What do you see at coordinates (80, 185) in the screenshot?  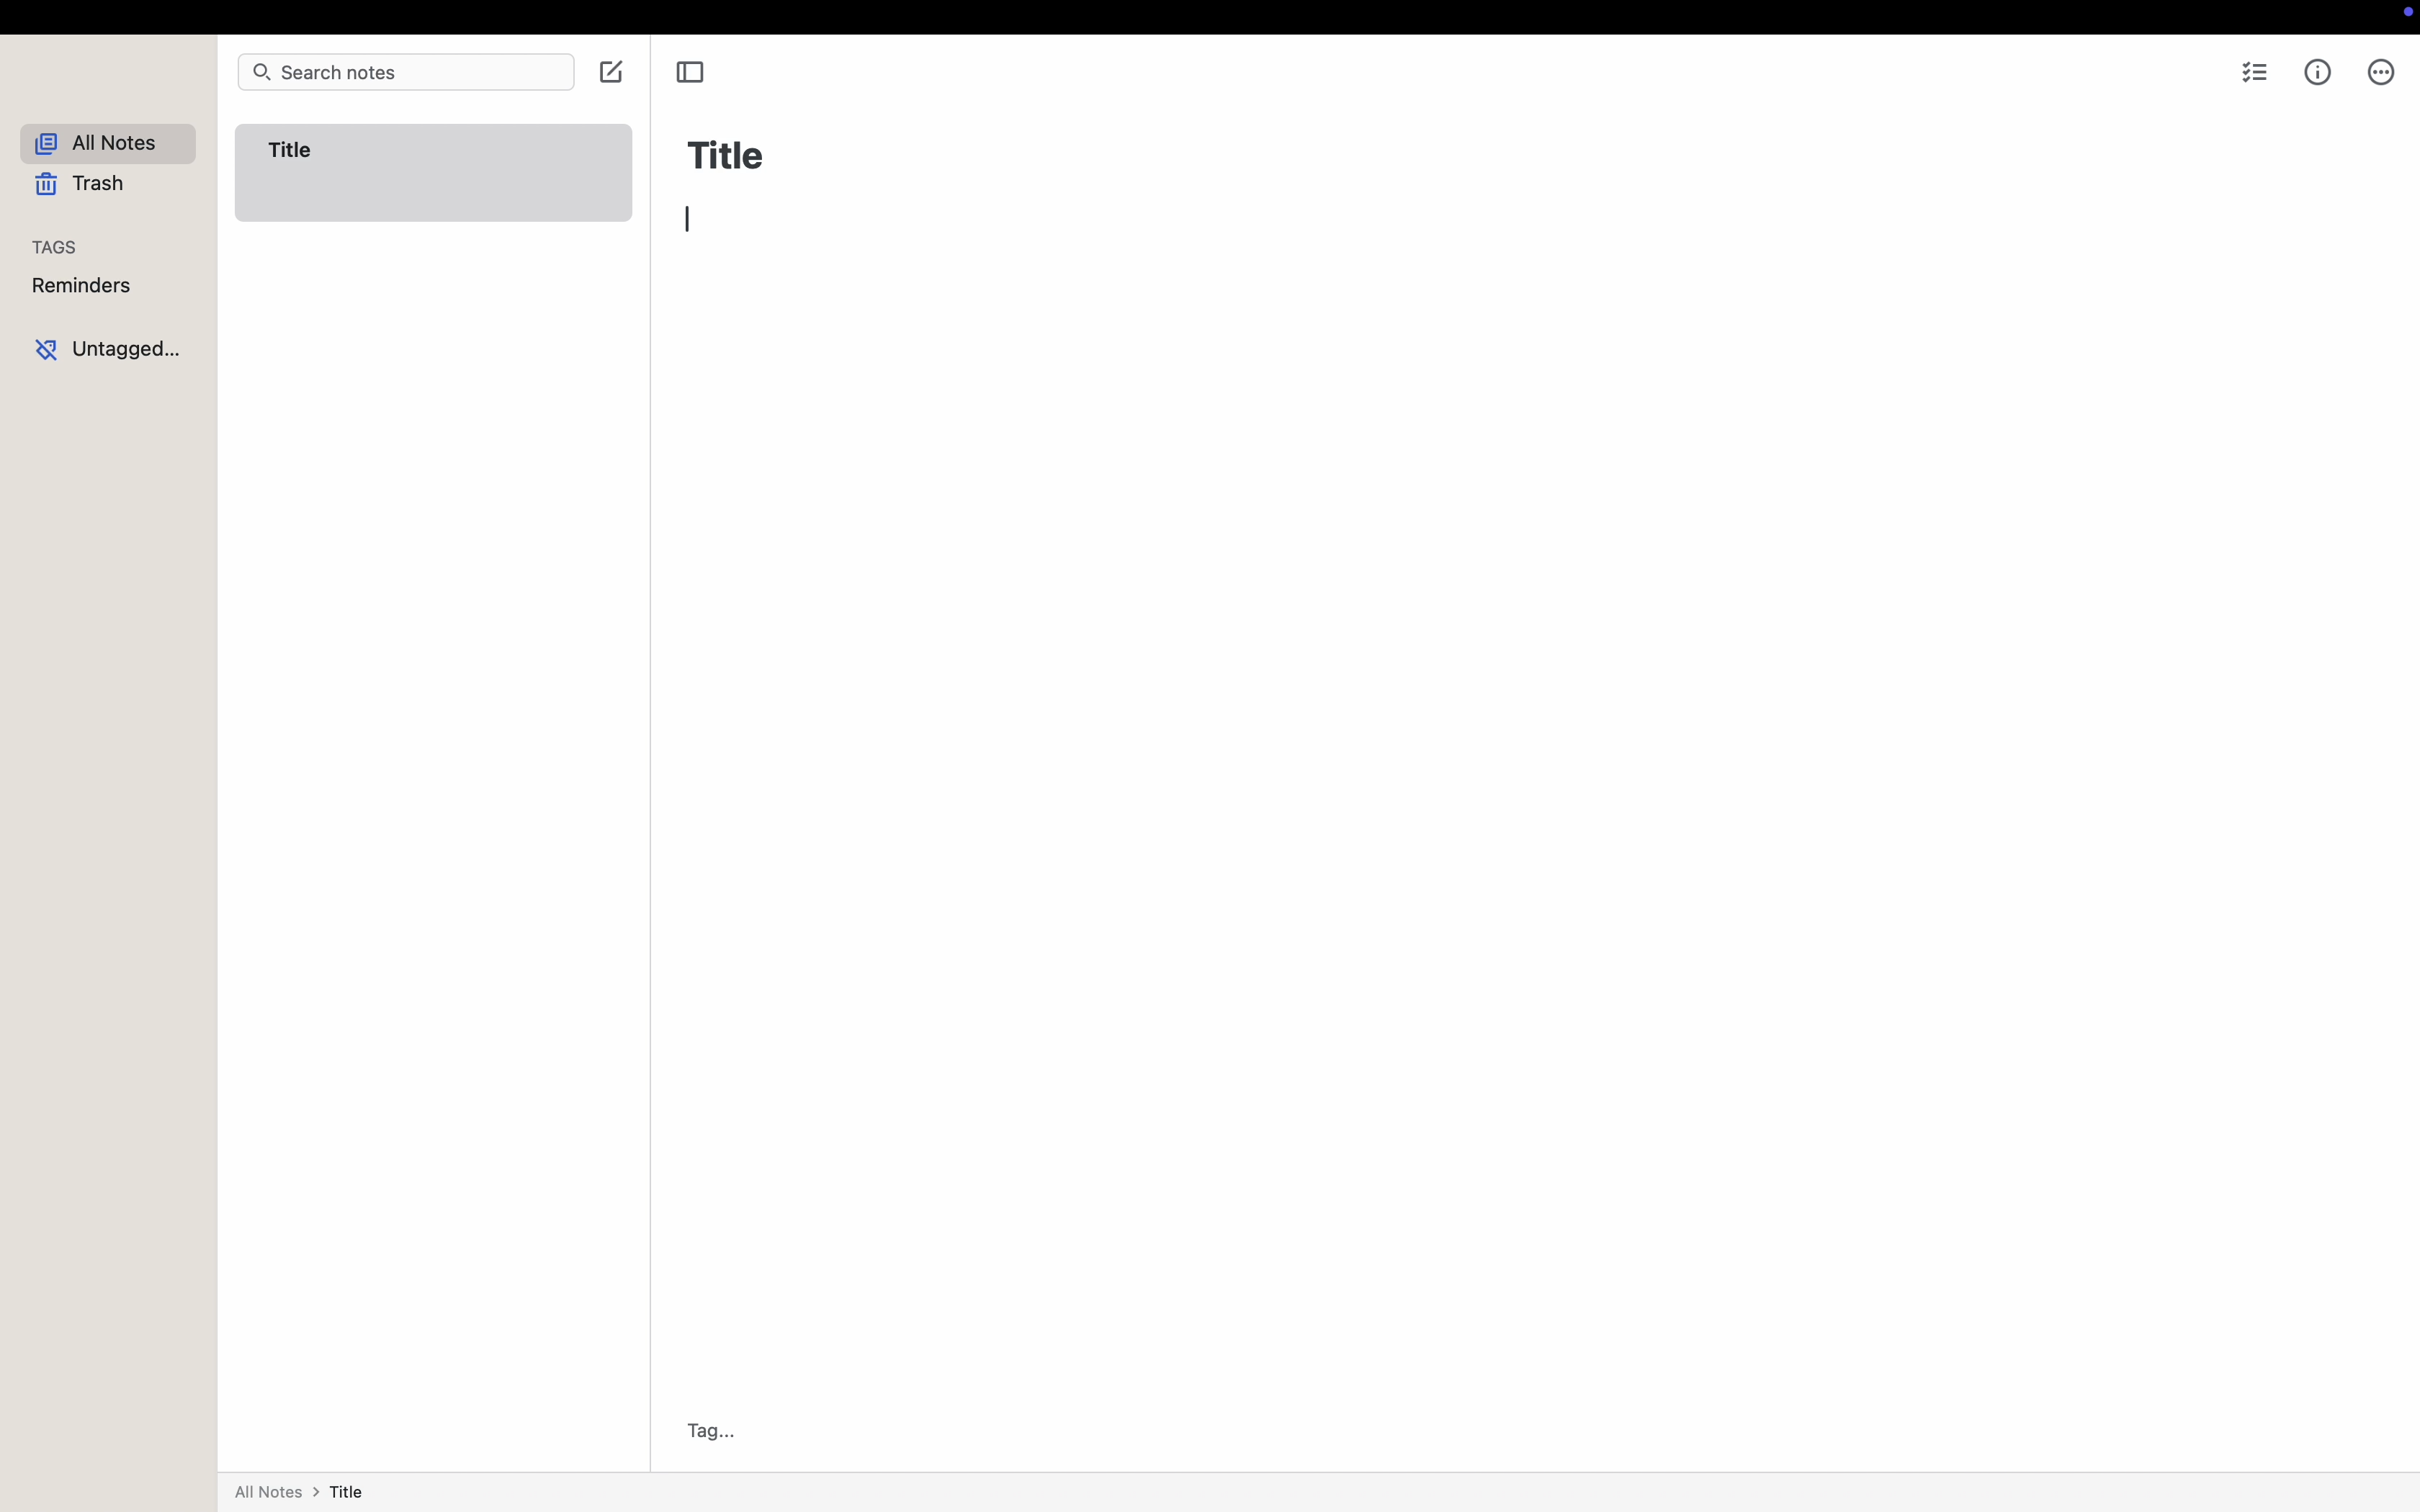 I see `trash` at bounding box center [80, 185].